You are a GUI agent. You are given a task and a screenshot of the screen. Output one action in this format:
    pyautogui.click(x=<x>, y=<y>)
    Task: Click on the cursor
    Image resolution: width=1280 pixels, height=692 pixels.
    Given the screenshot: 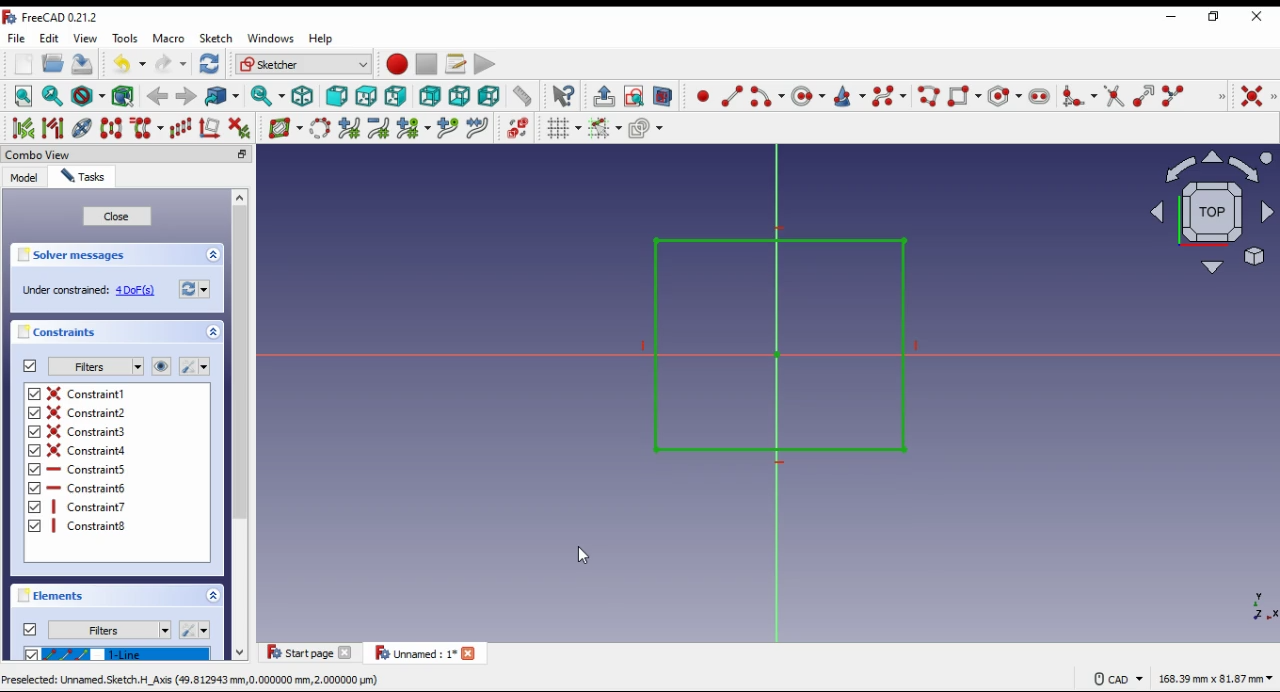 What is the action you would take?
    pyautogui.click(x=584, y=556)
    